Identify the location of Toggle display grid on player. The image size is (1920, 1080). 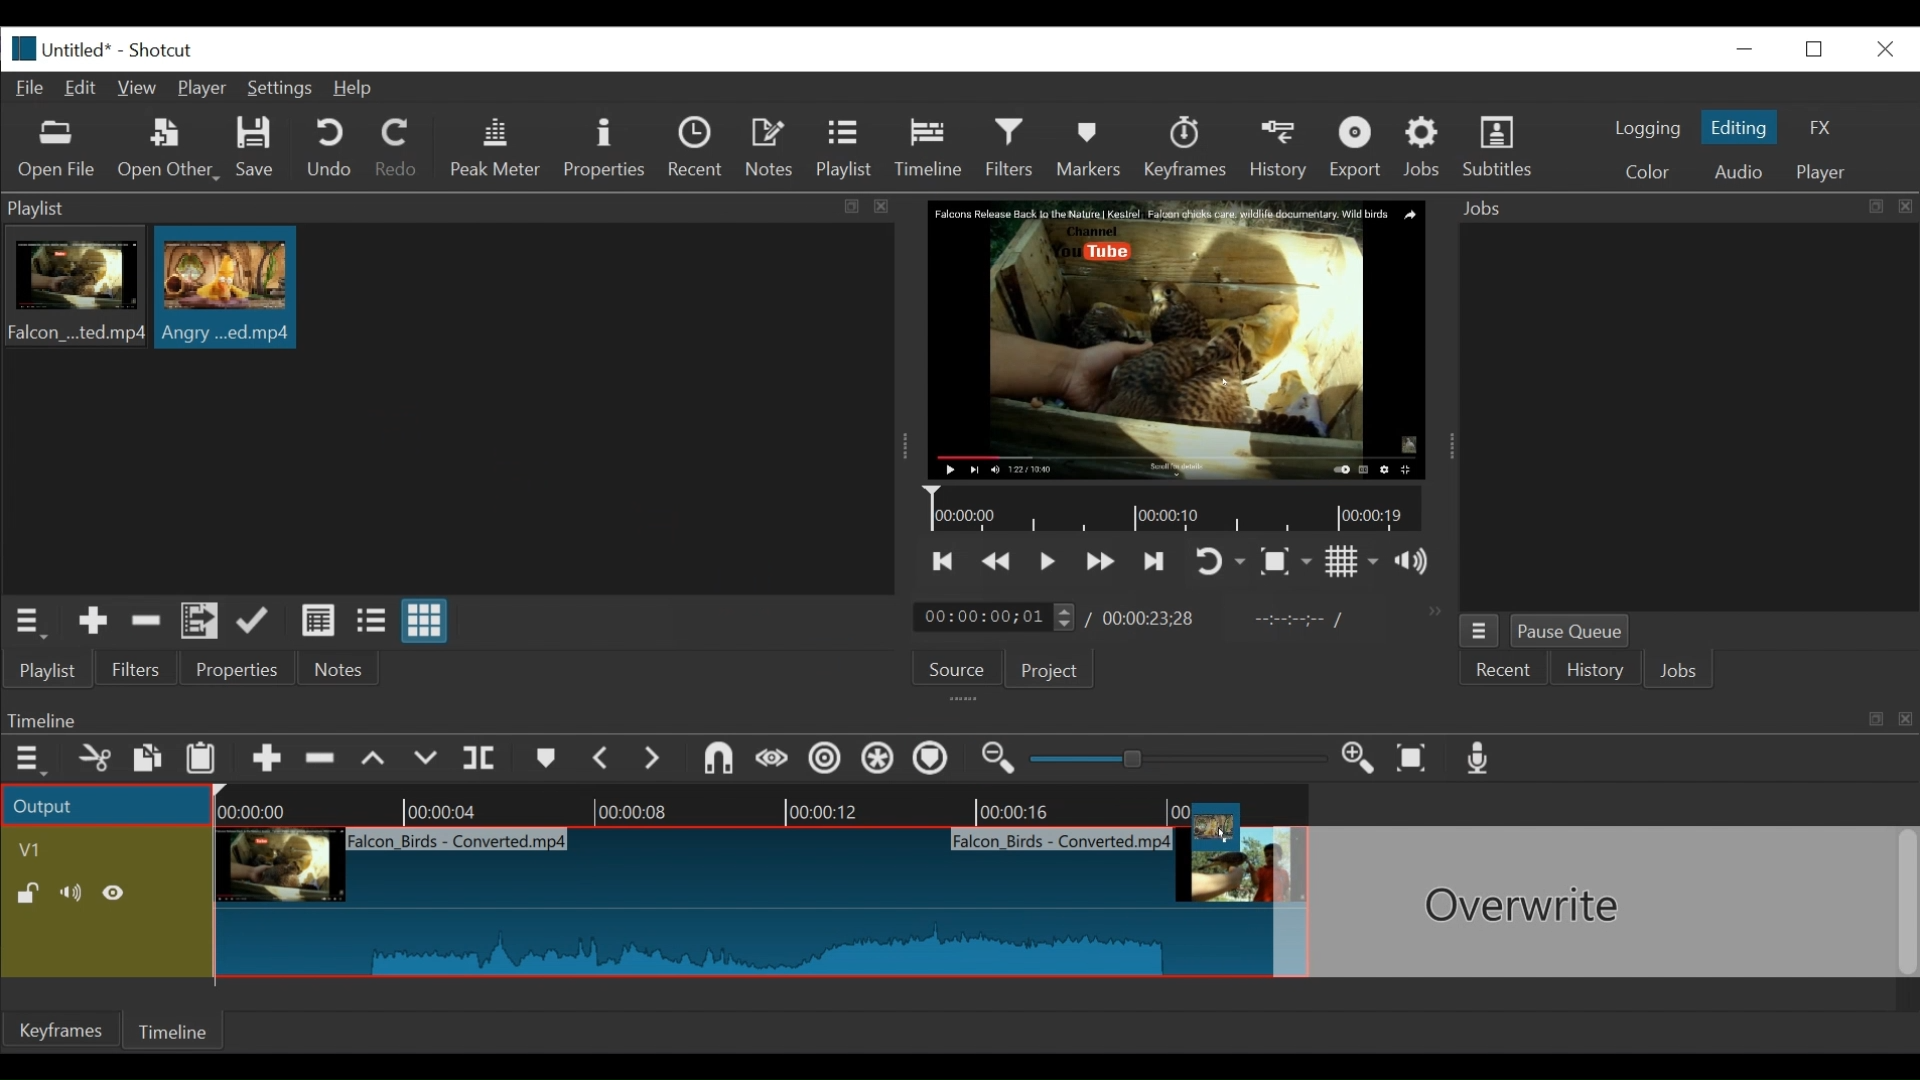
(1352, 561).